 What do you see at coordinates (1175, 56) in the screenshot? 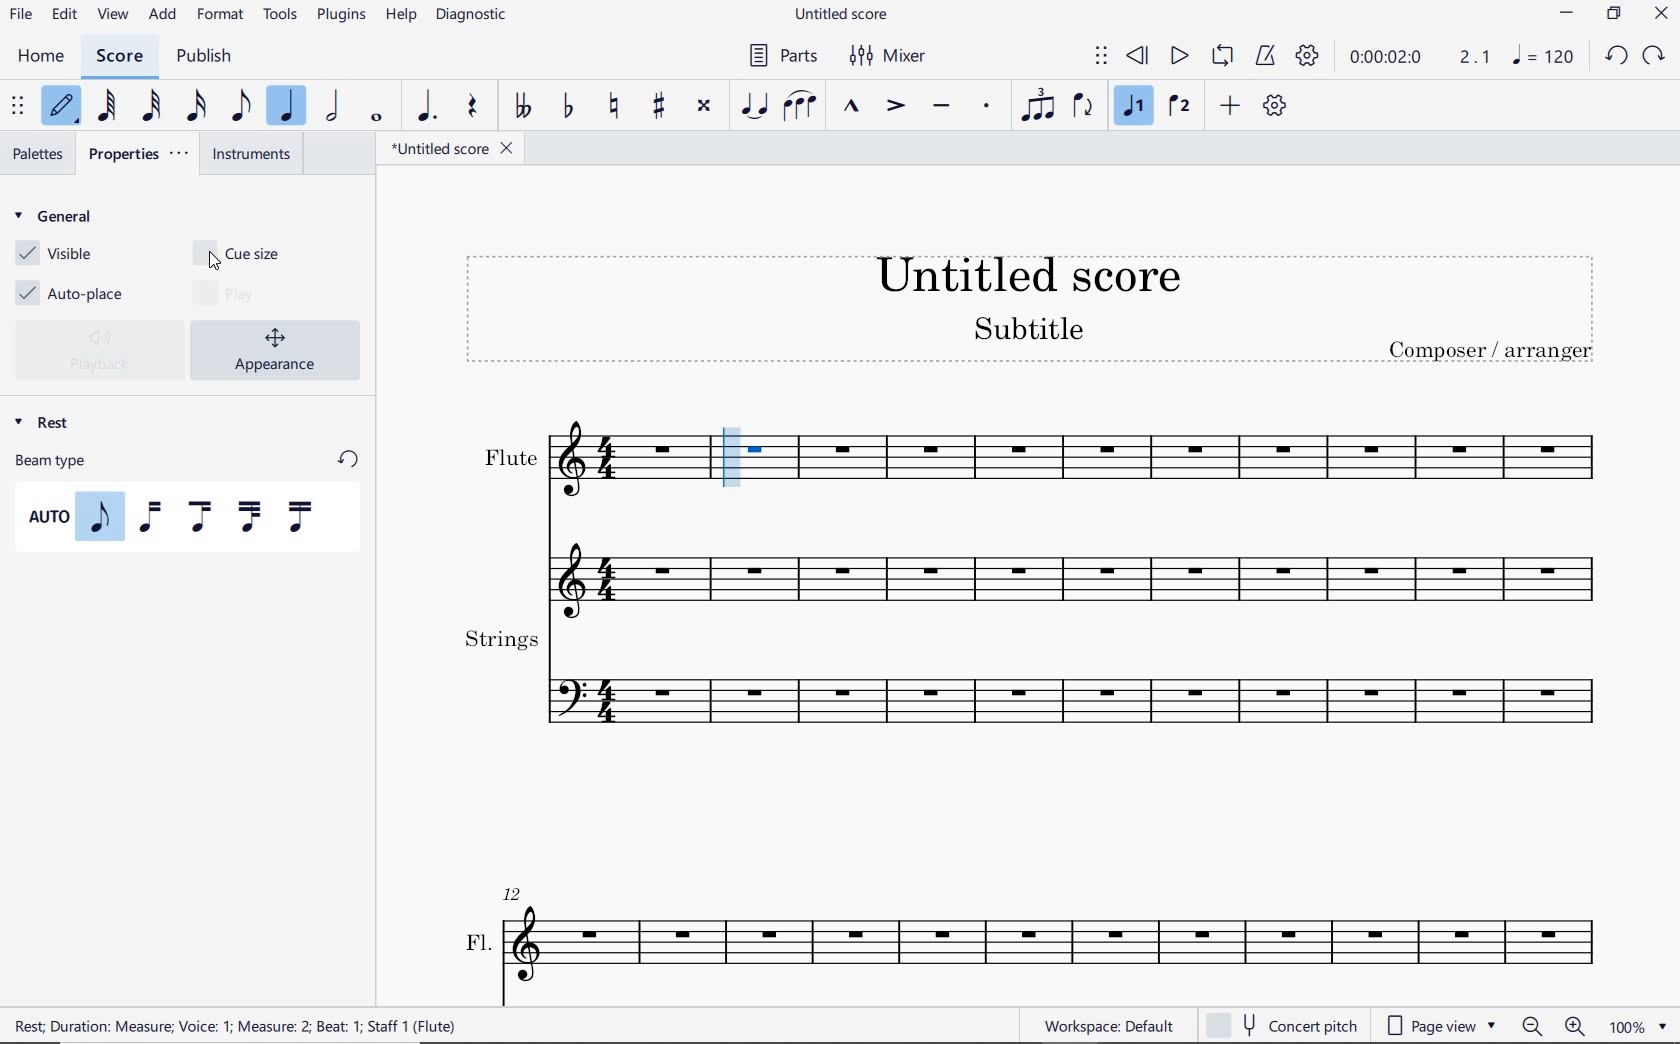
I see `PLAY` at bounding box center [1175, 56].